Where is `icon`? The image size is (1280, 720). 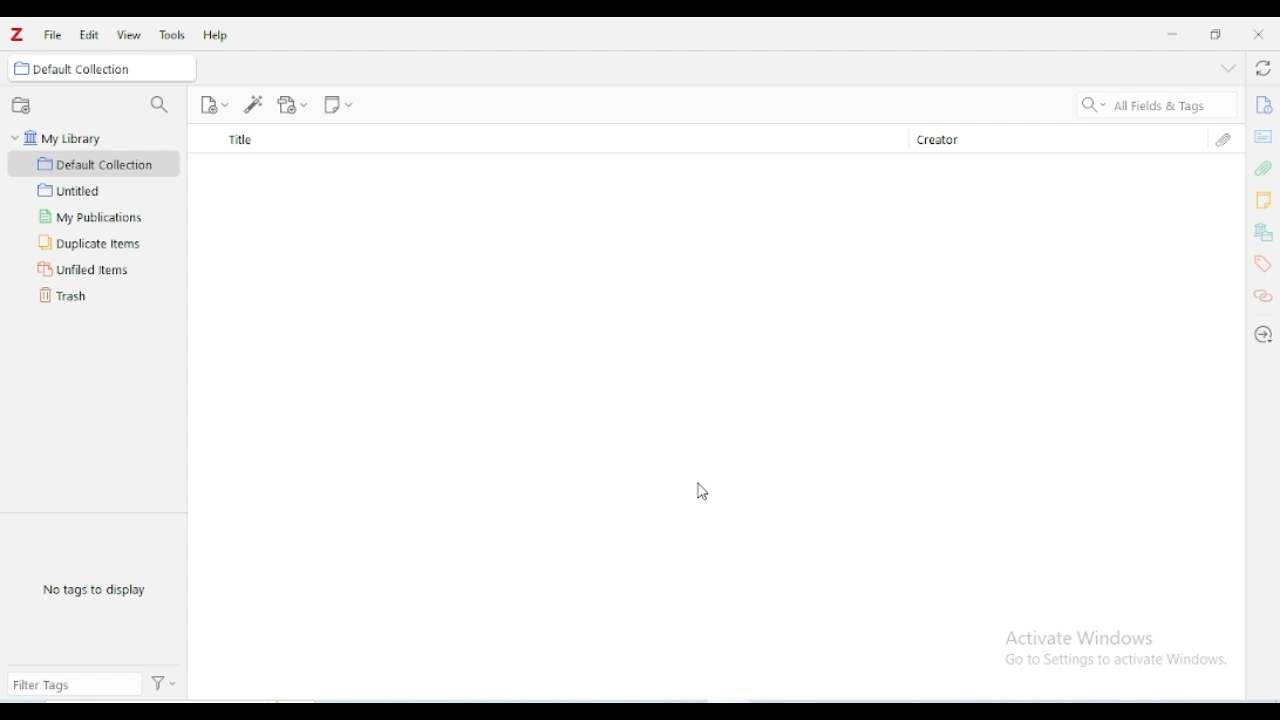 icon is located at coordinates (21, 68).